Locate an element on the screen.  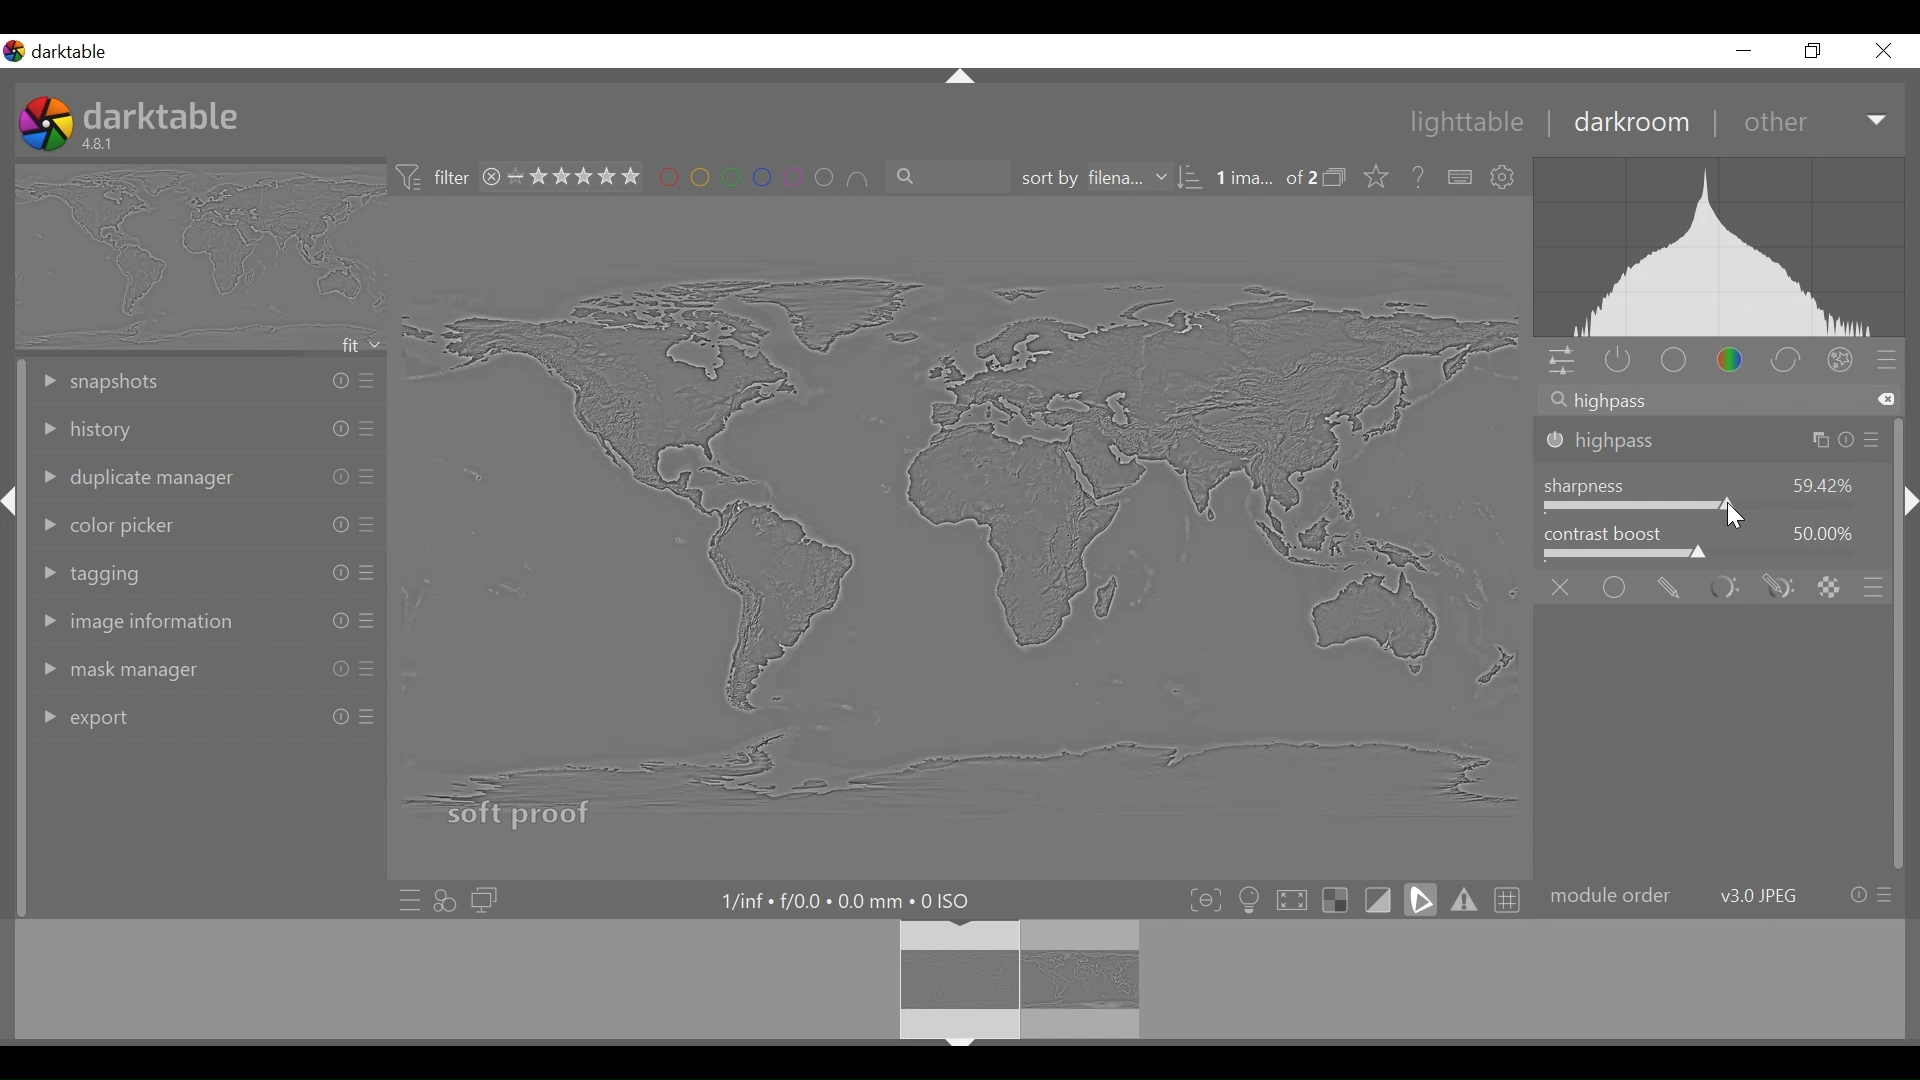
toggle ISO 12646 is located at coordinates (1250, 897).